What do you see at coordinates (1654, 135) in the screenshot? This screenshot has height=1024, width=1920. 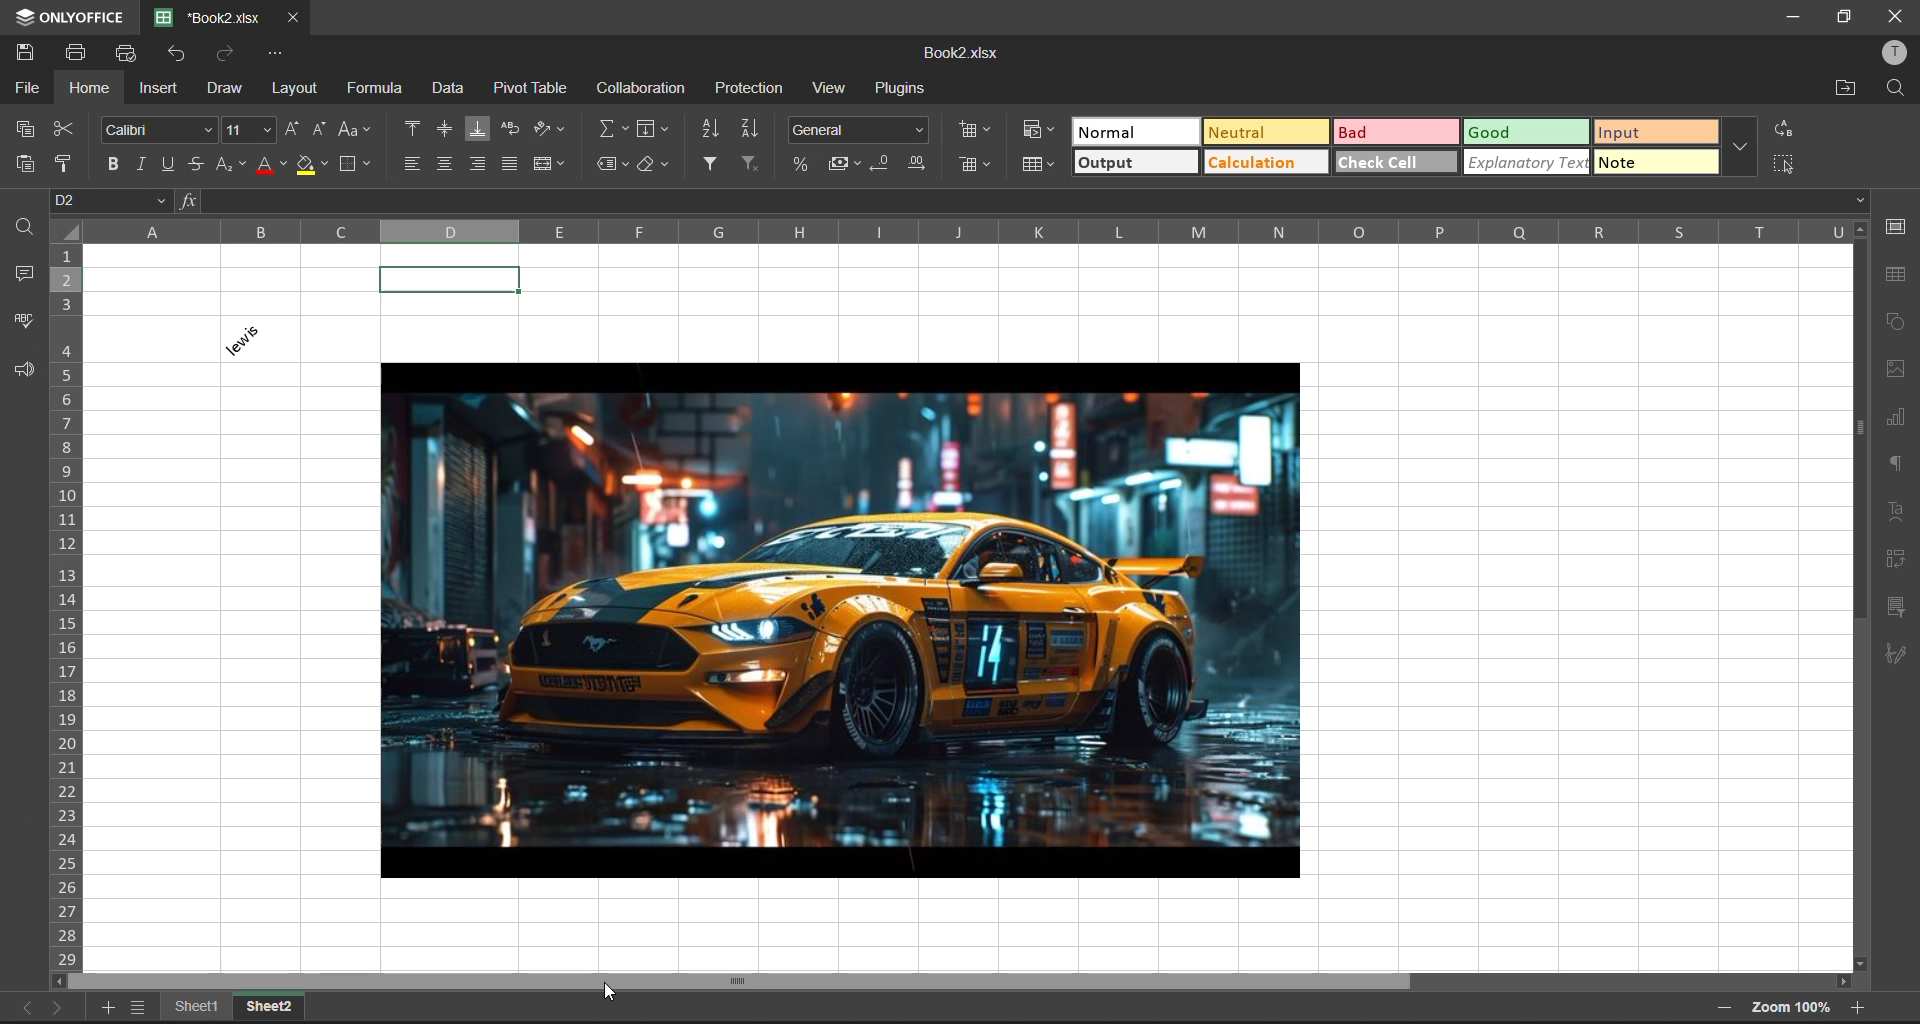 I see `input` at bounding box center [1654, 135].